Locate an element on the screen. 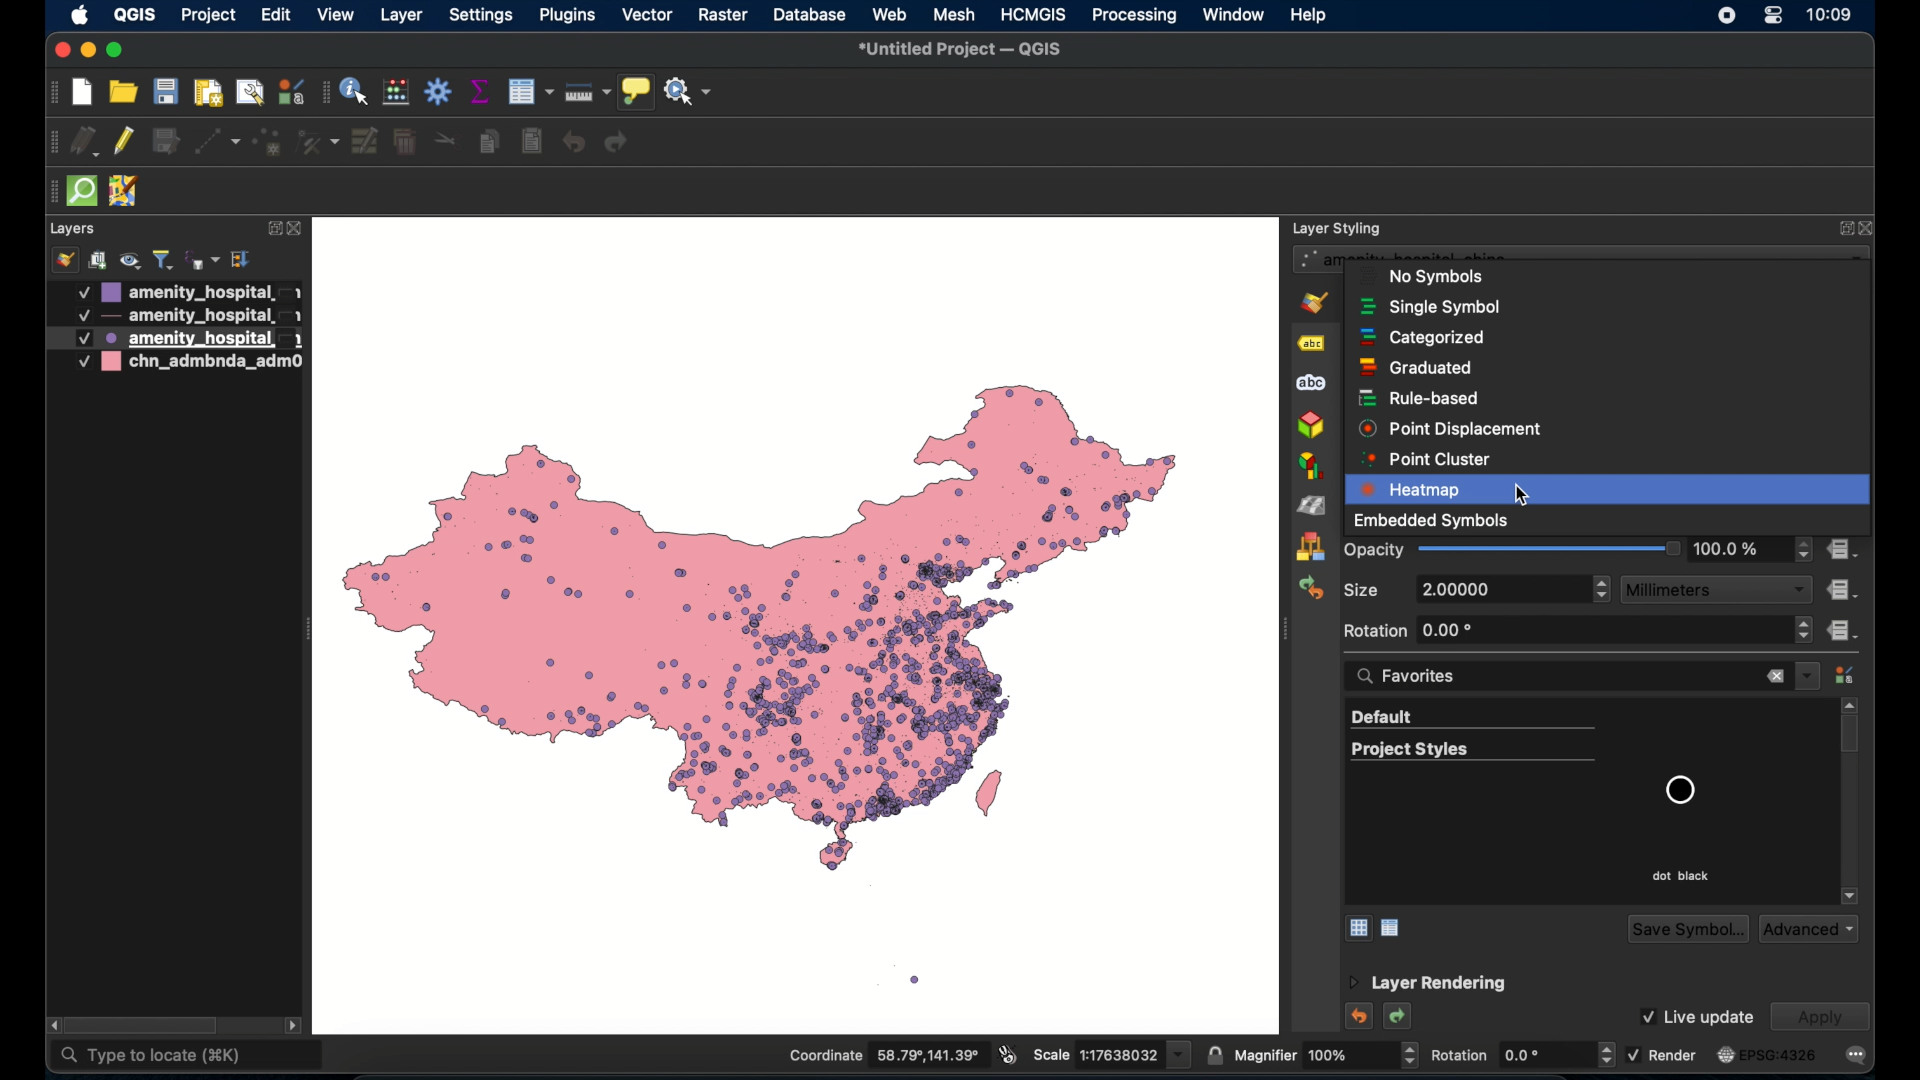 The height and width of the screenshot is (1080, 1920). single symbol is located at coordinates (1429, 307).